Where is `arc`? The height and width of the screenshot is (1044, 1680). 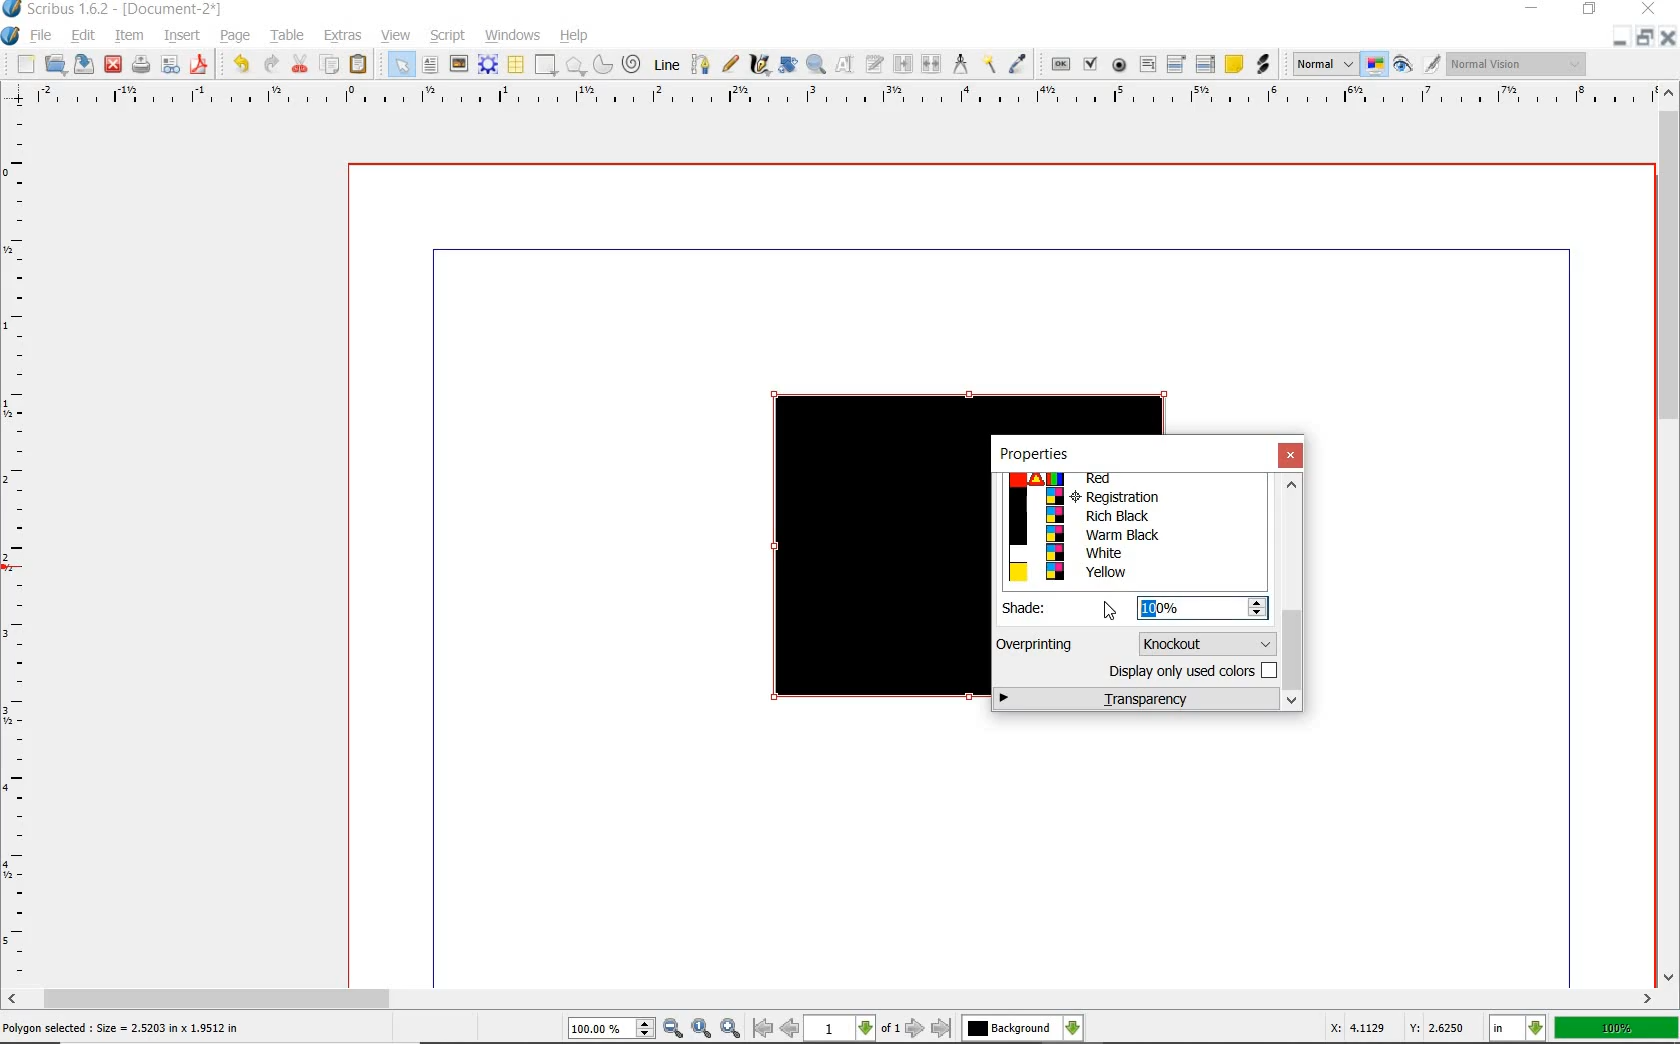
arc is located at coordinates (602, 66).